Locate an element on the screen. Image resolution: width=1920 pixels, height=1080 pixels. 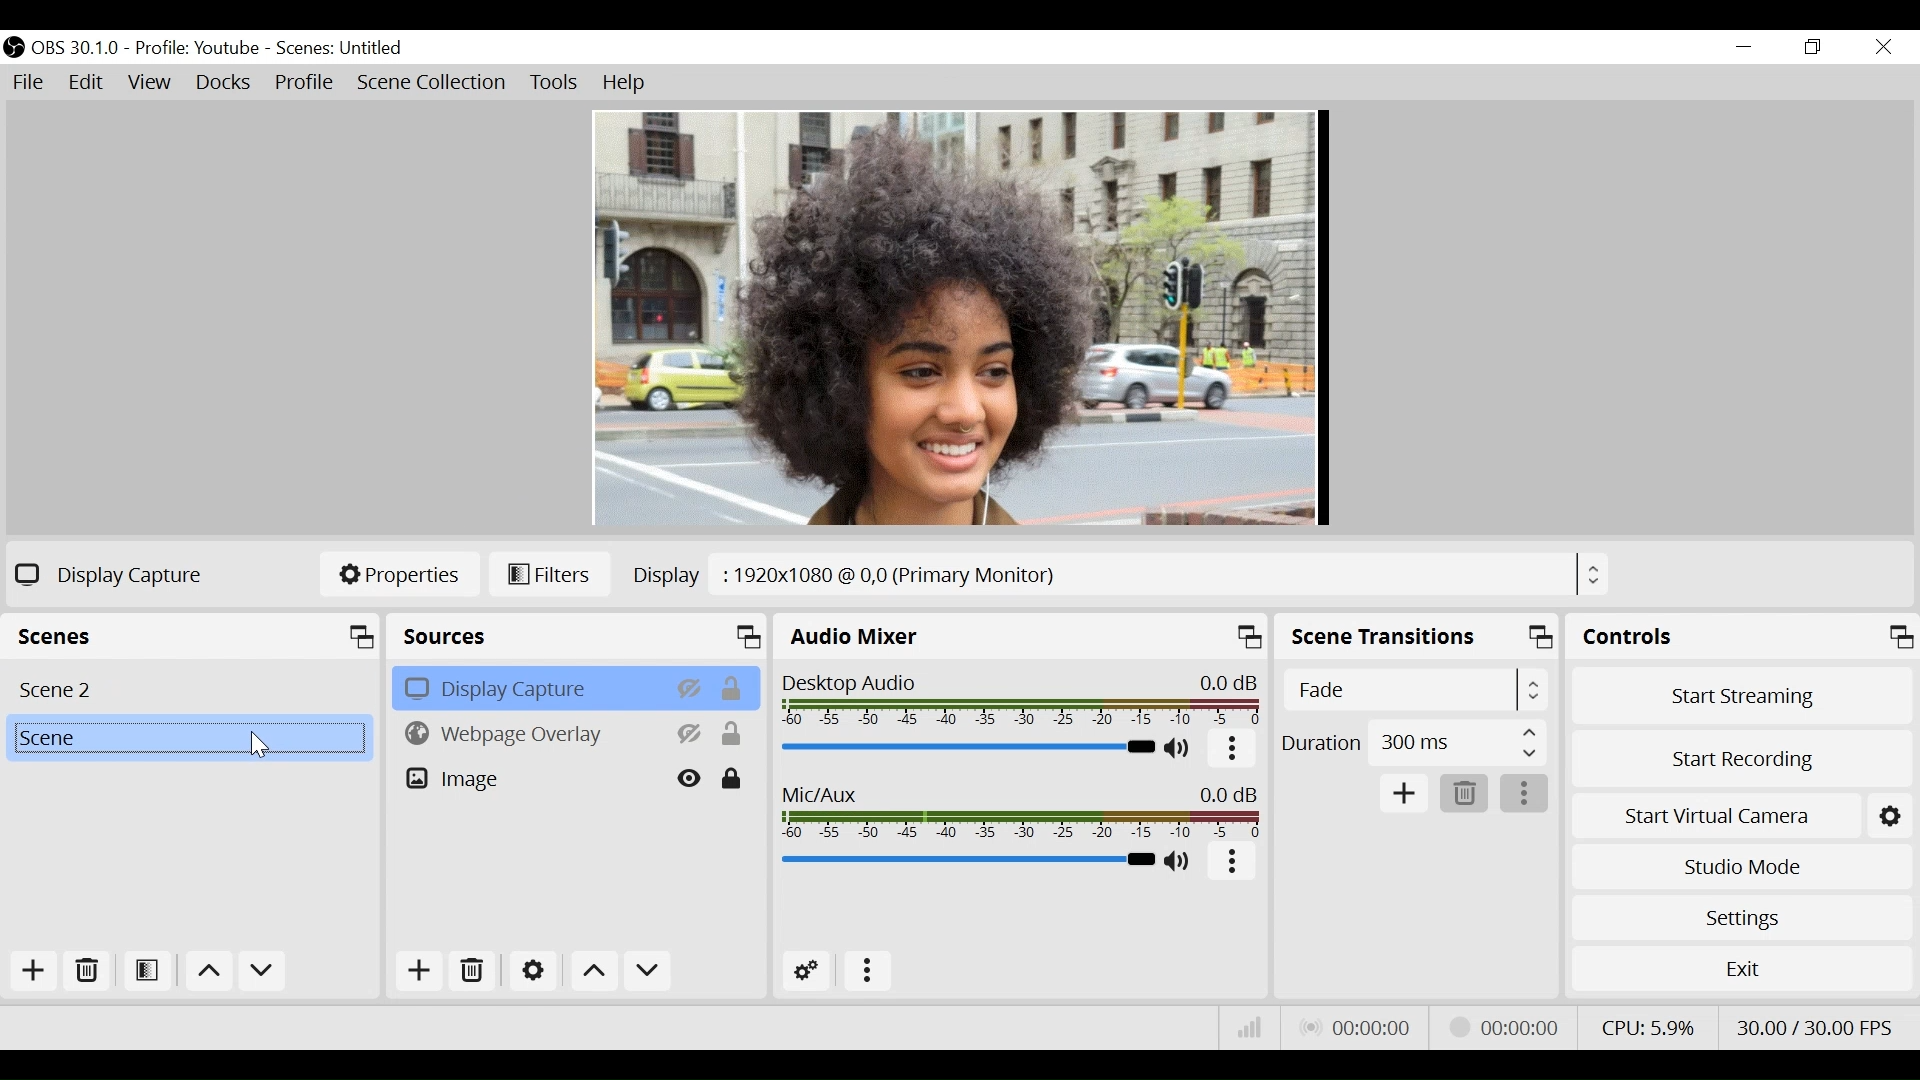
Delete is located at coordinates (1462, 792).